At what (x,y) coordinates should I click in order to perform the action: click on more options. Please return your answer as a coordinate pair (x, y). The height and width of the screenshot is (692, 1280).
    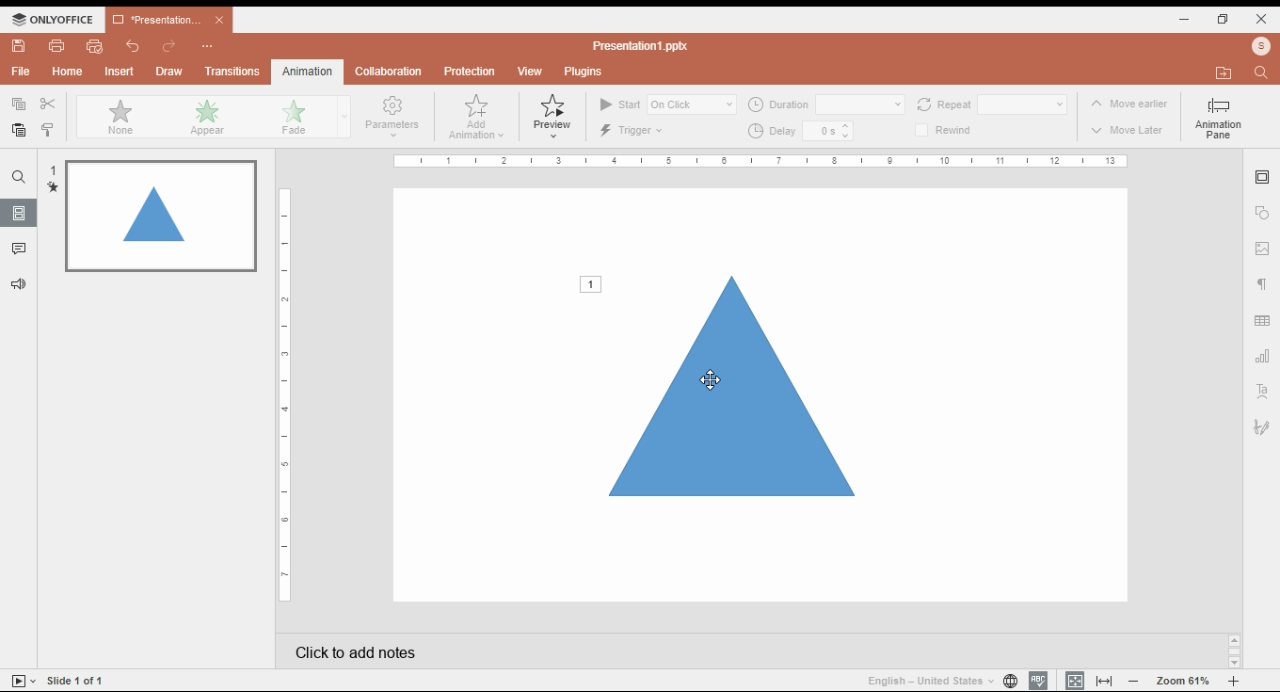
    Looking at the image, I should click on (205, 48).